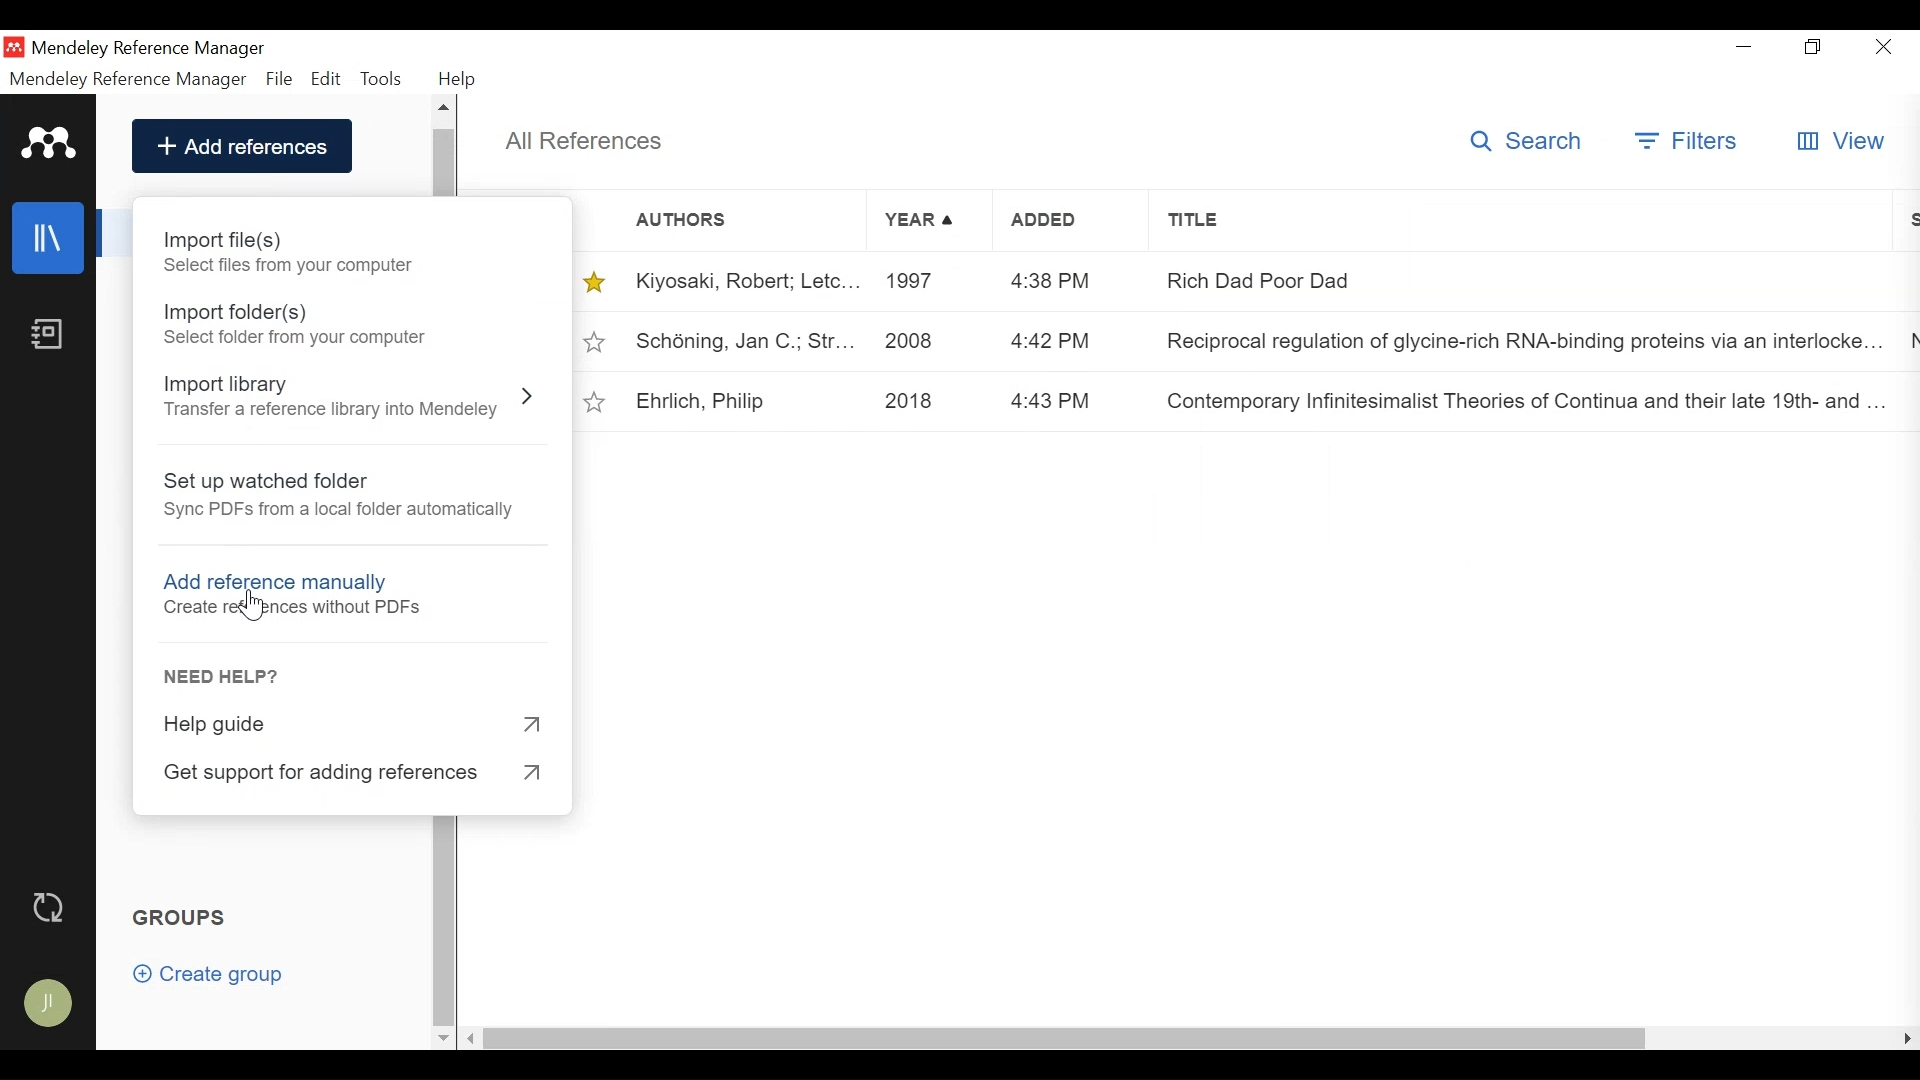  Describe the element at coordinates (47, 1003) in the screenshot. I see `Avatar` at that location.